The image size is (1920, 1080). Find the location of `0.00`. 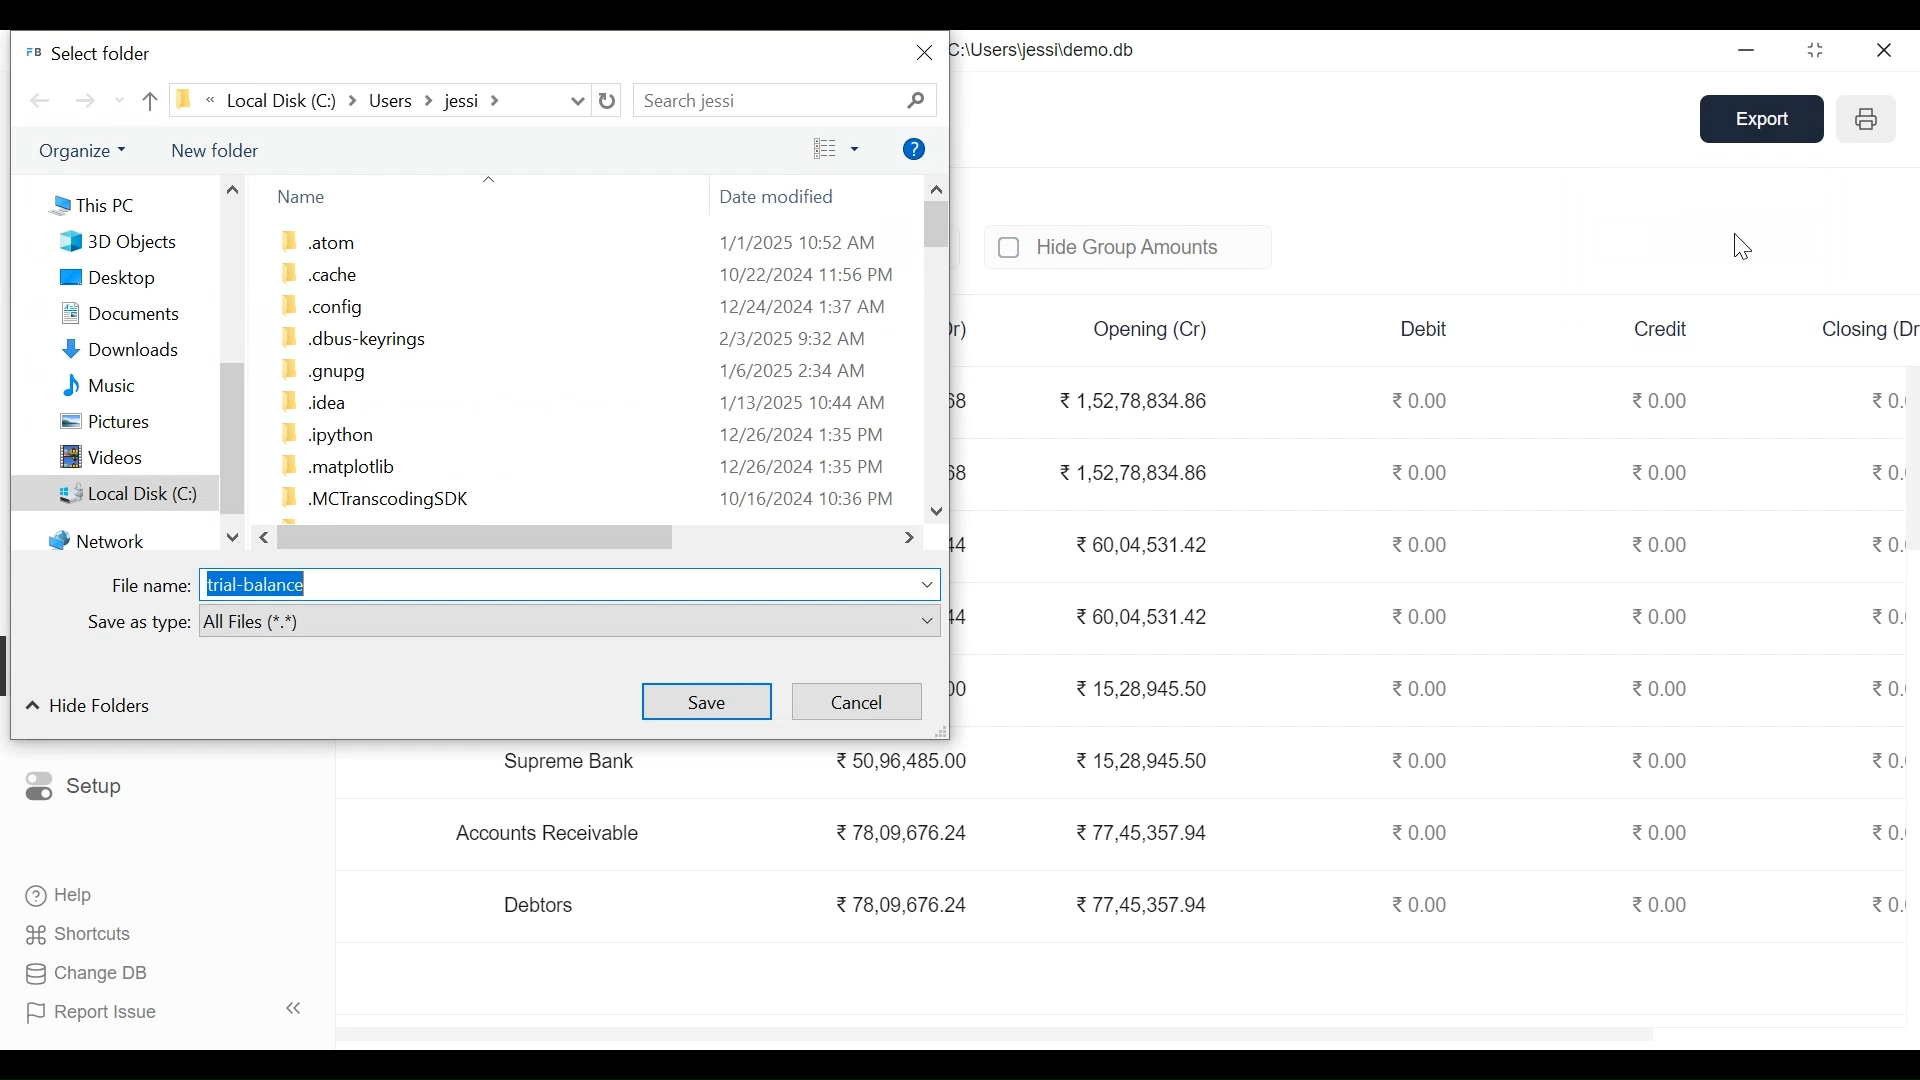

0.00 is located at coordinates (1887, 831).